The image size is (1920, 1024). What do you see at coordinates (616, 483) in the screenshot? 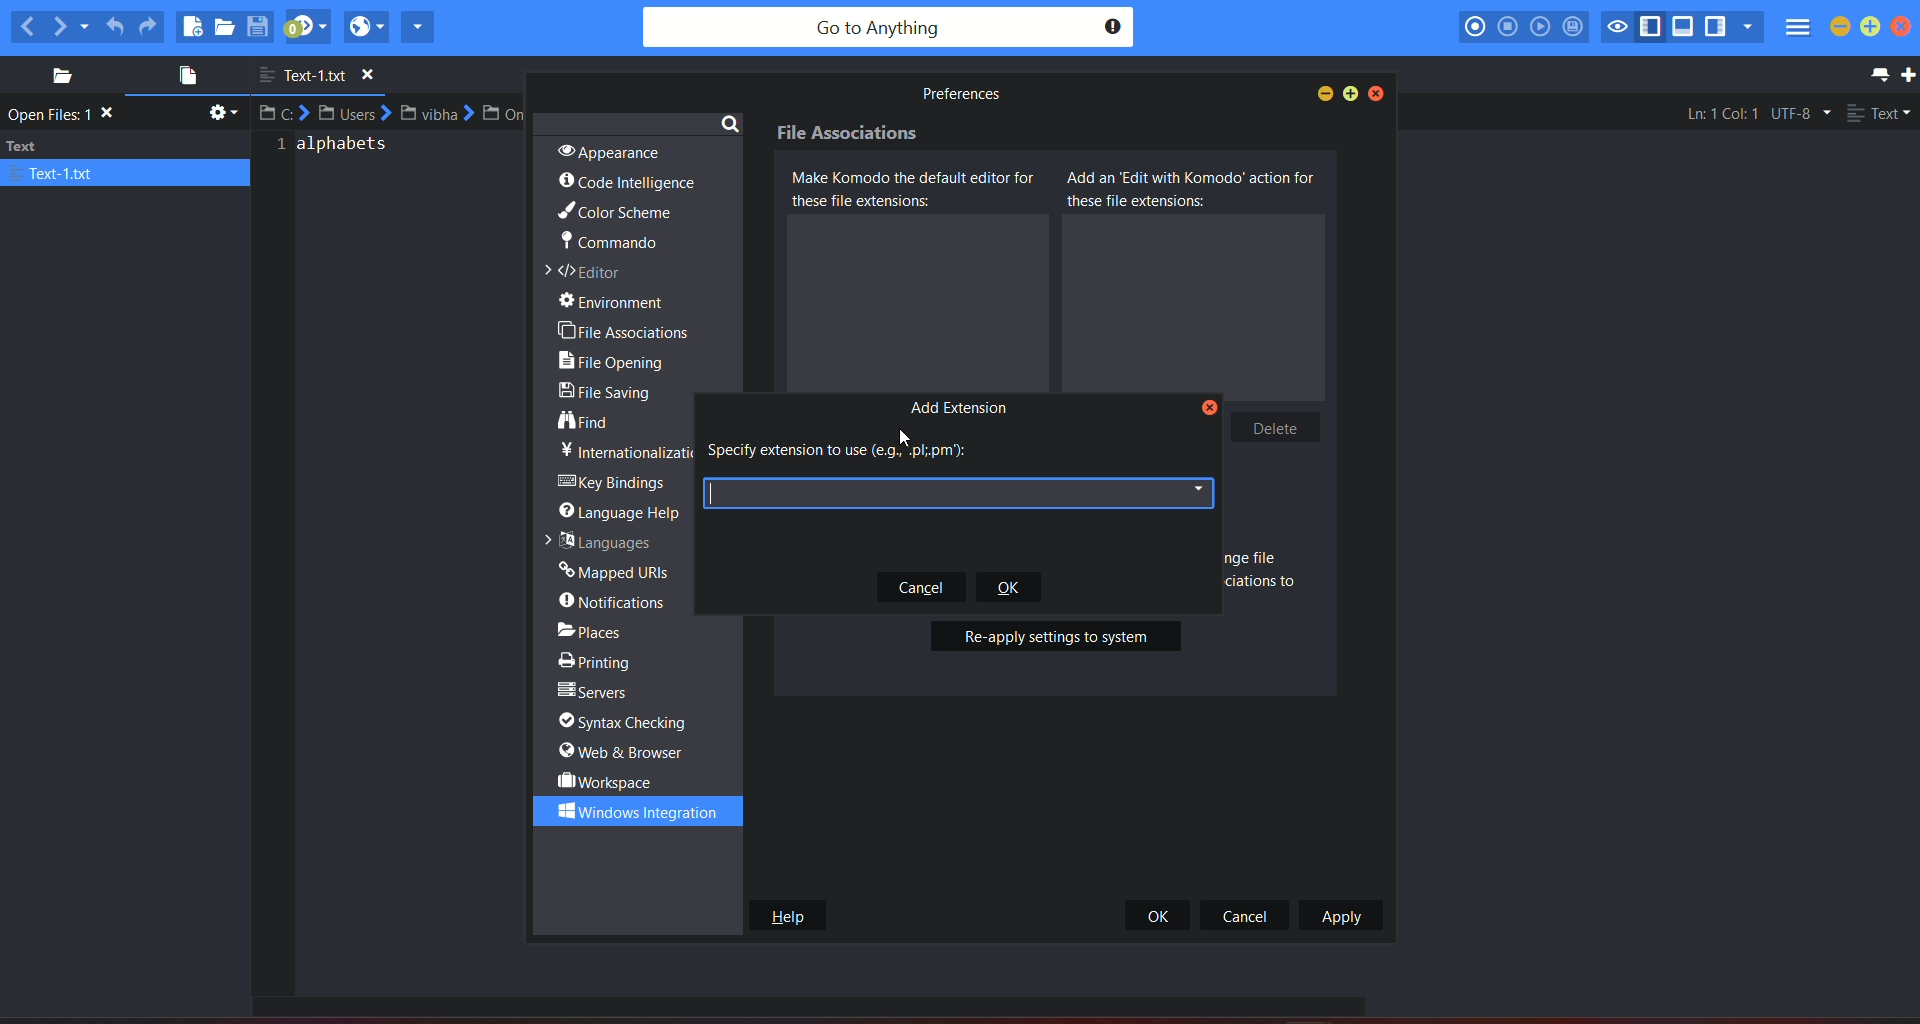
I see `key bridges` at bounding box center [616, 483].